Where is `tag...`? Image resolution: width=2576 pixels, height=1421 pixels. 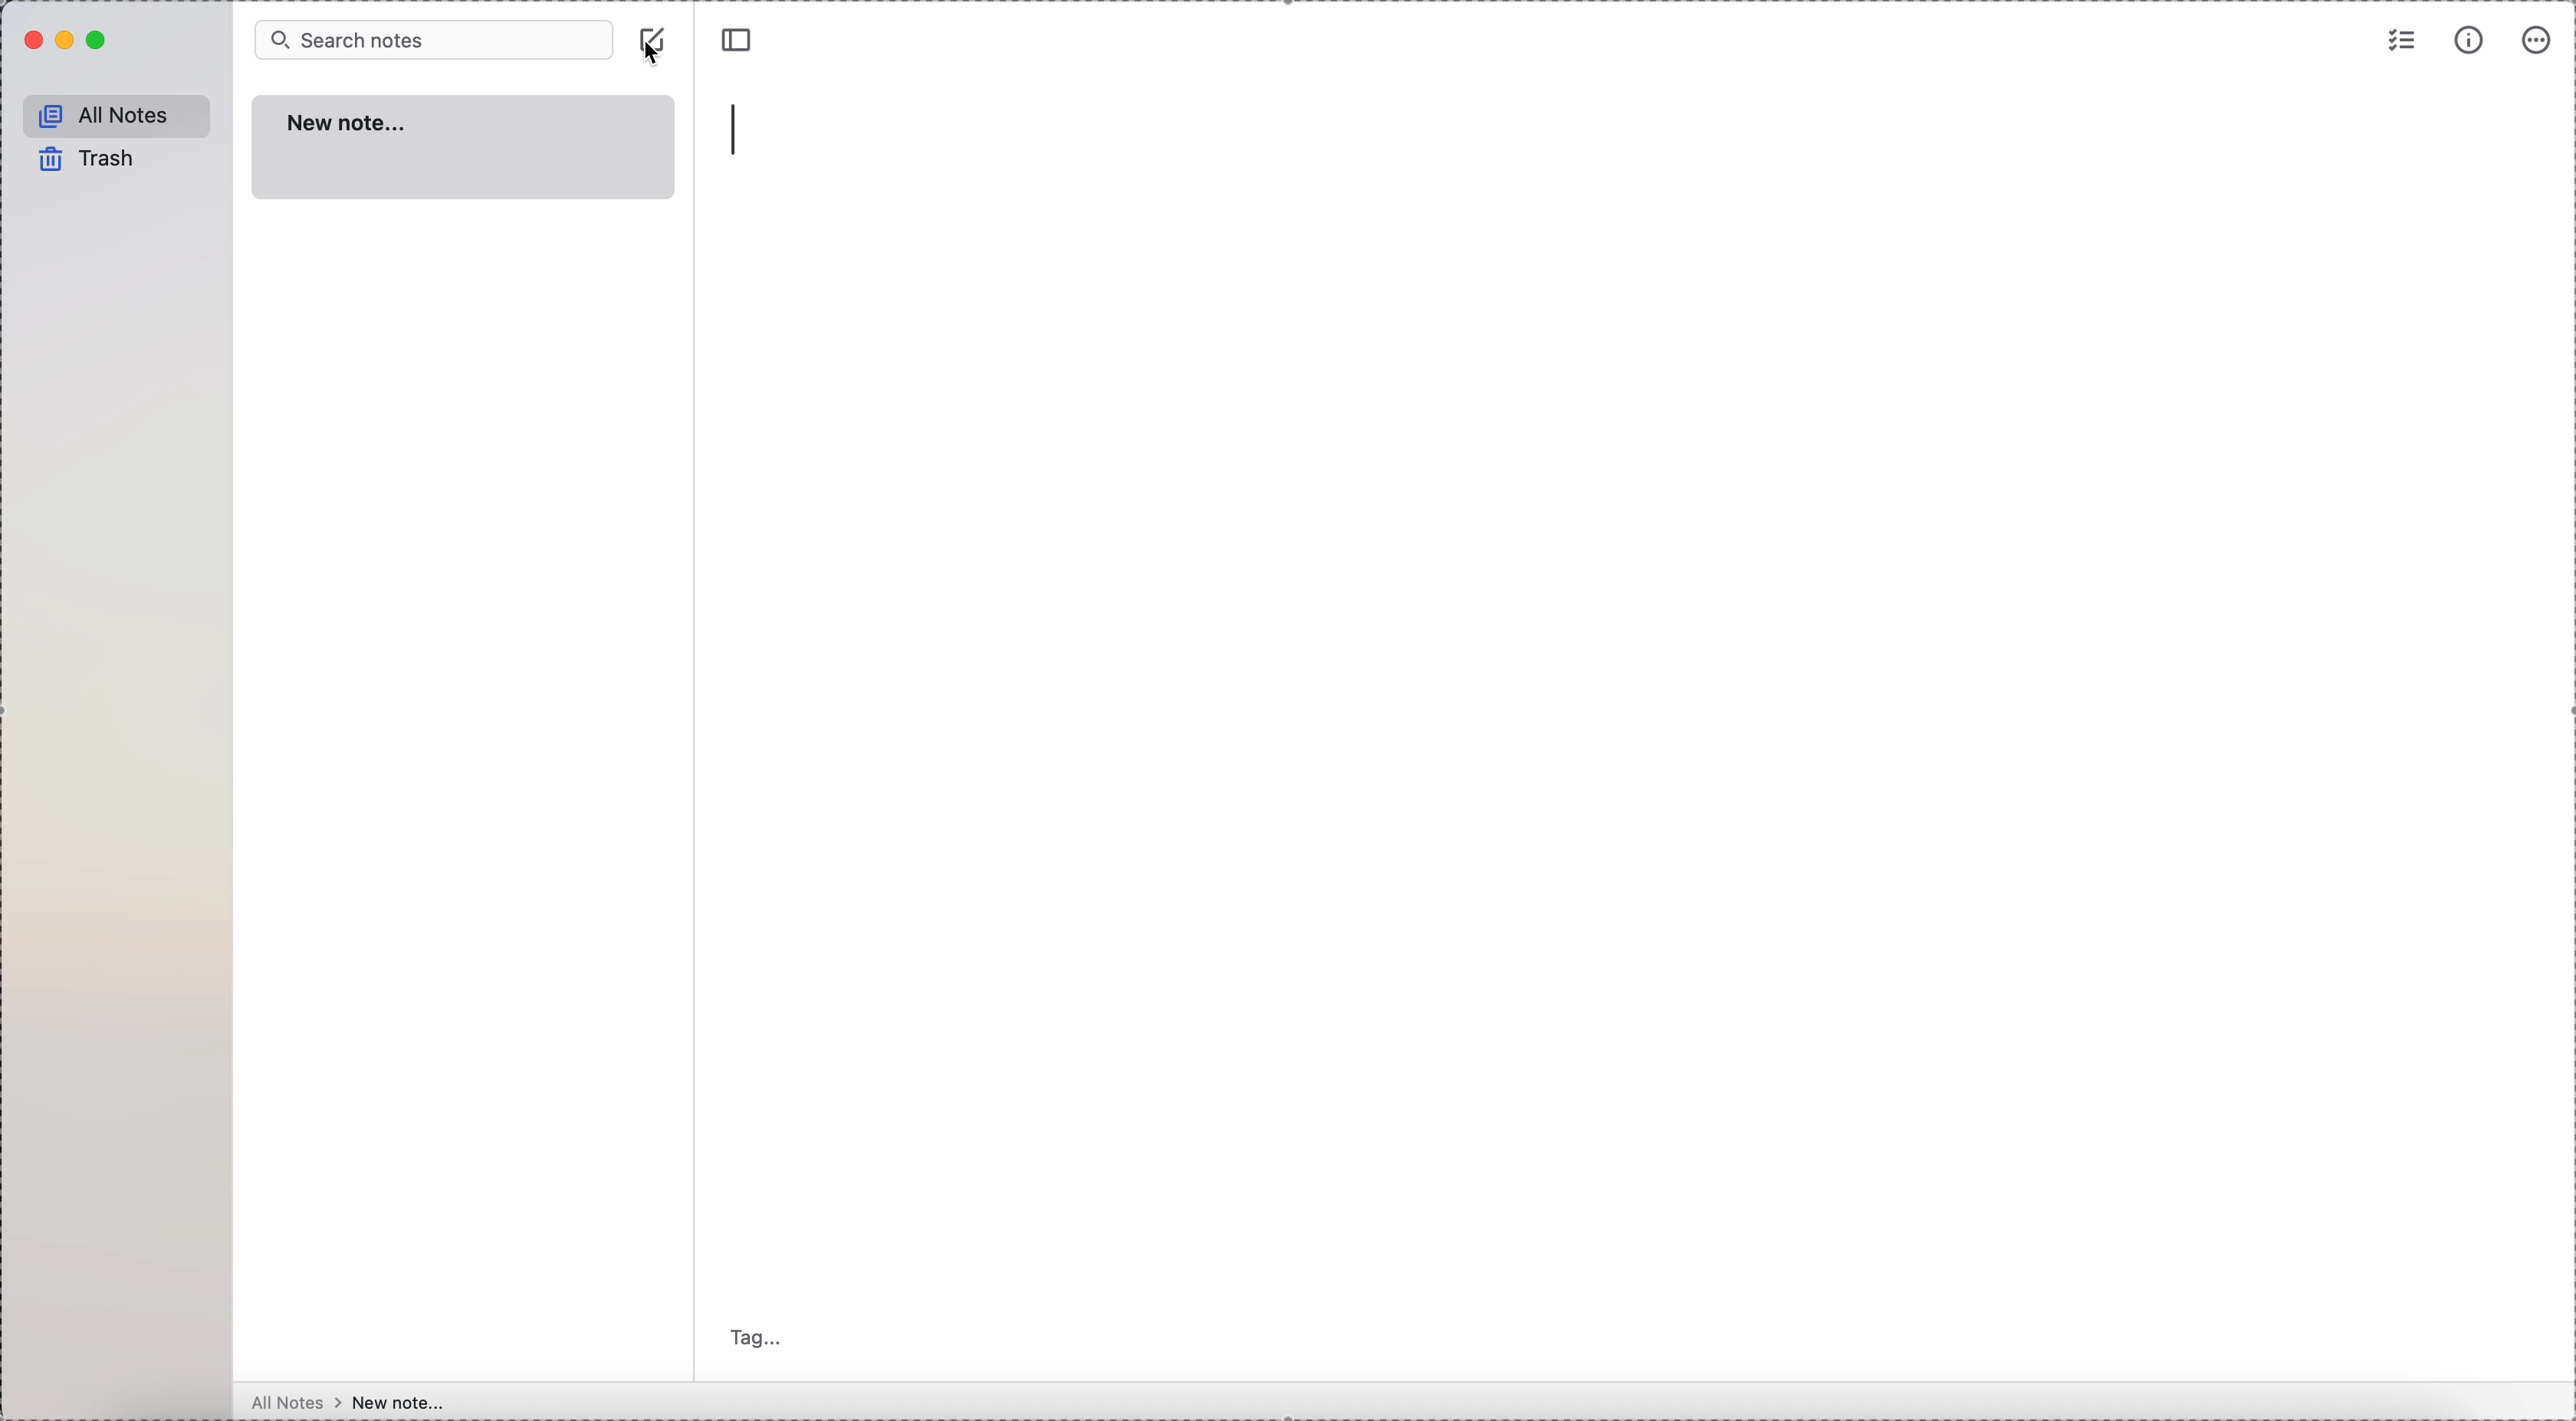 tag... is located at coordinates (759, 1338).